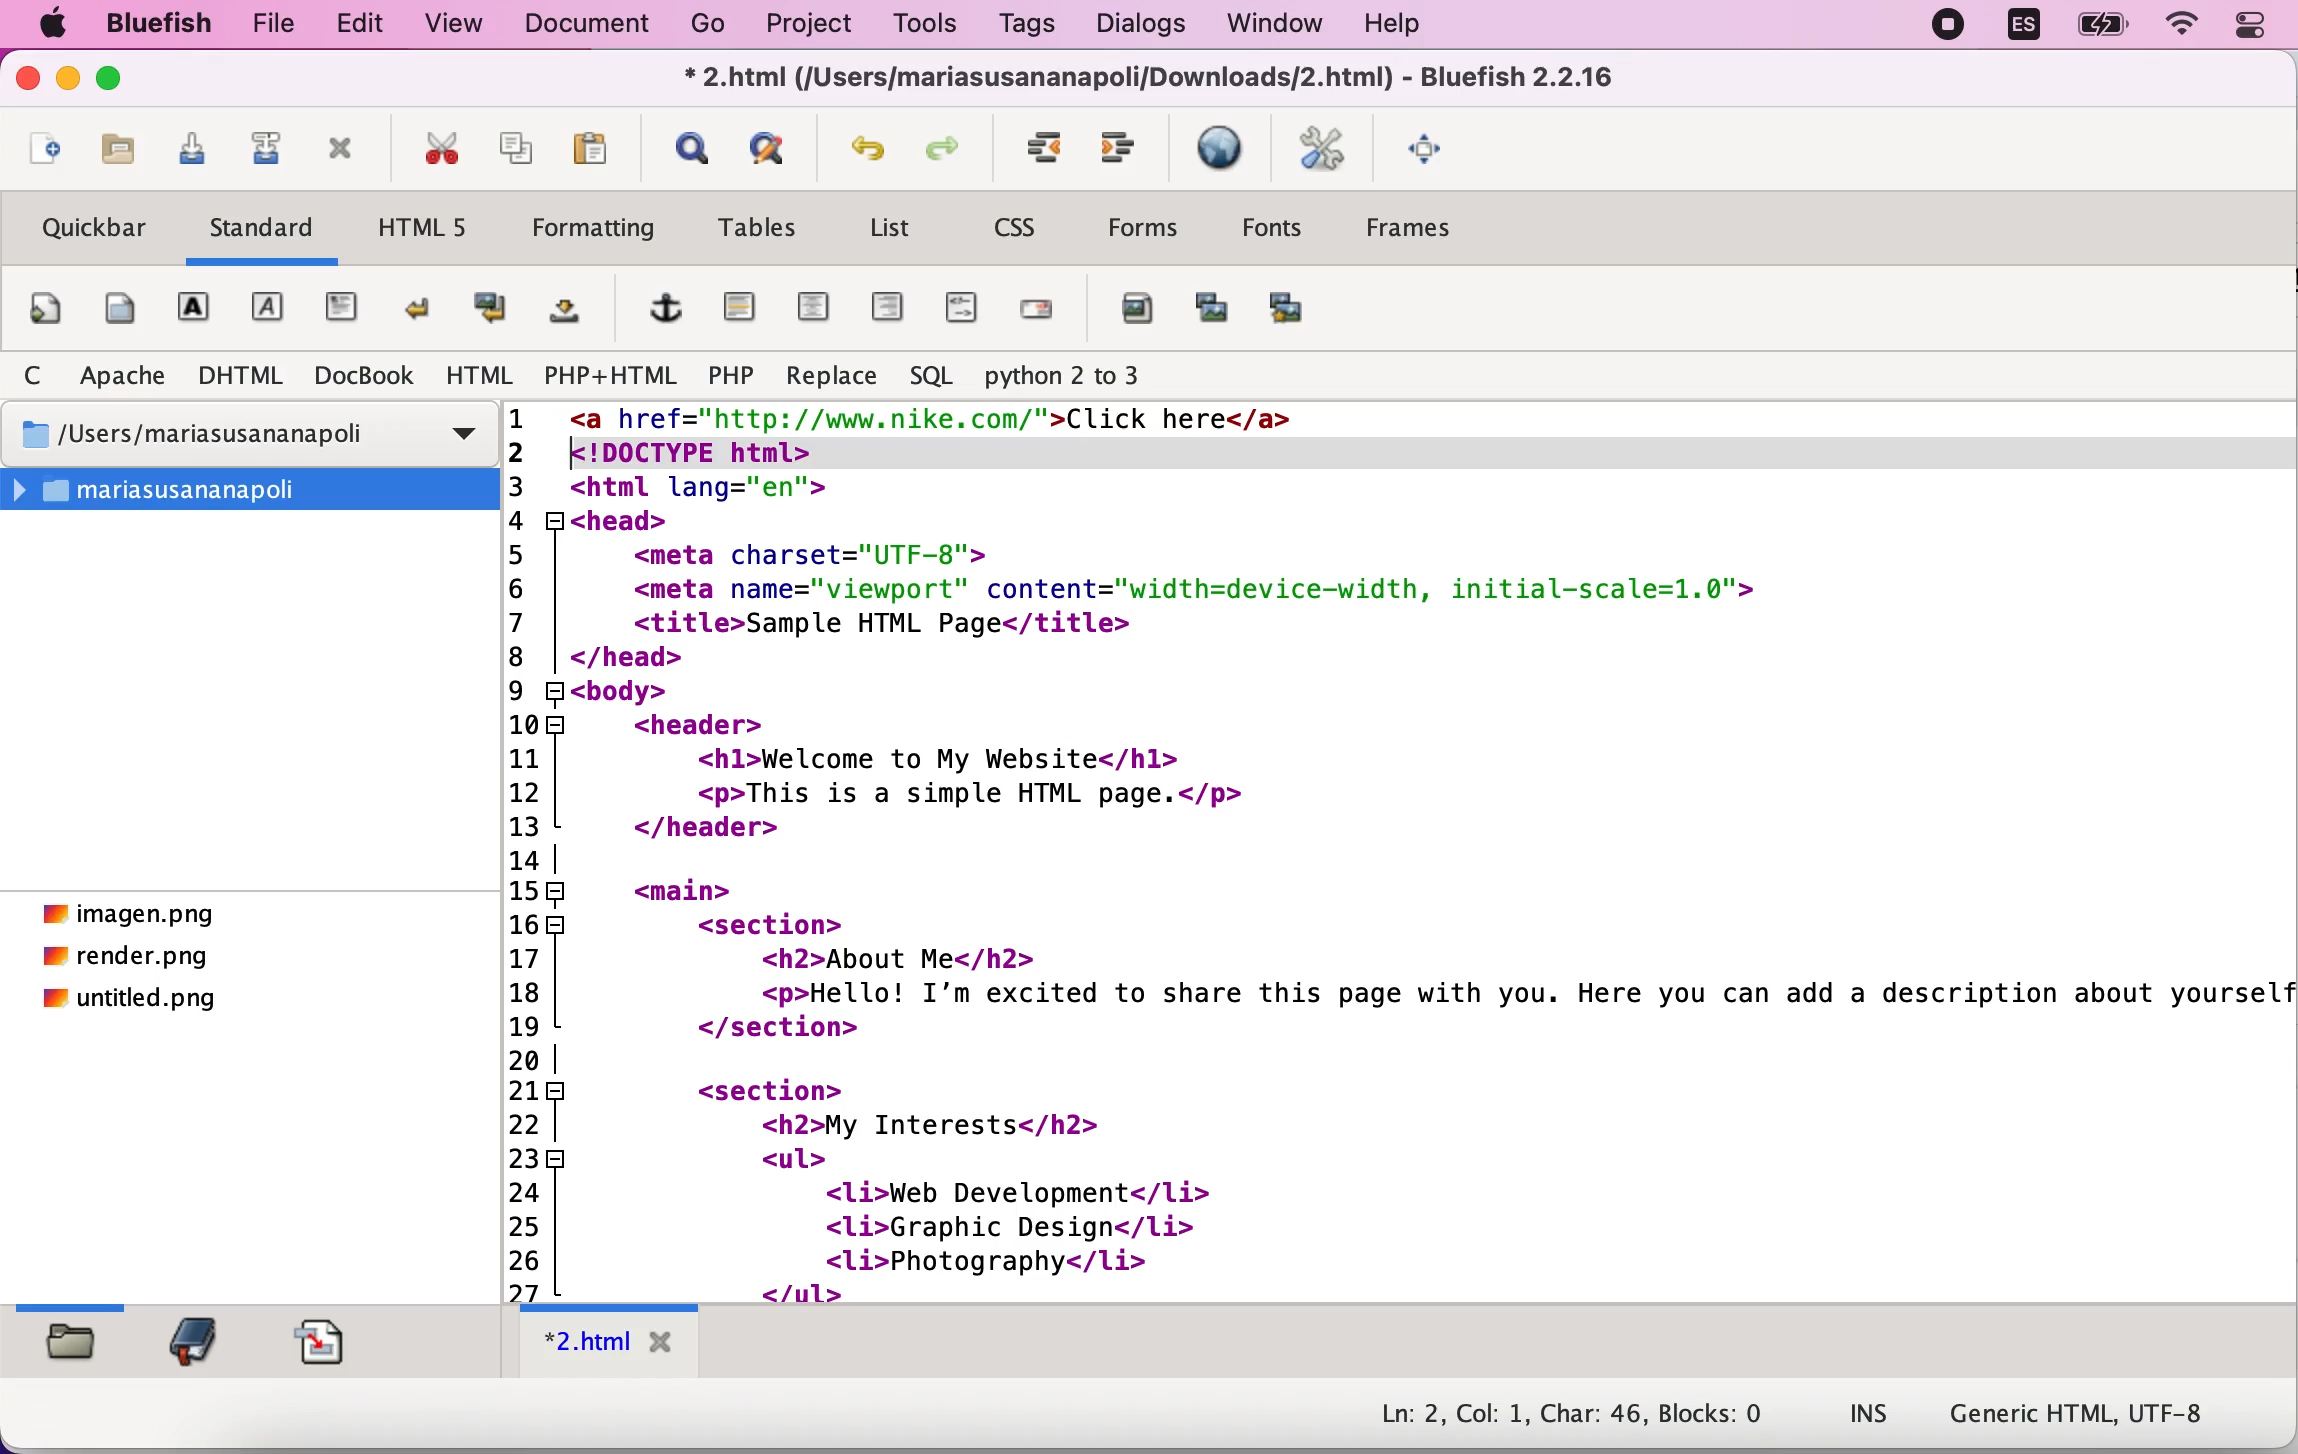  What do you see at coordinates (69, 1348) in the screenshot?
I see `filebrowser` at bounding box center [69, 1348].